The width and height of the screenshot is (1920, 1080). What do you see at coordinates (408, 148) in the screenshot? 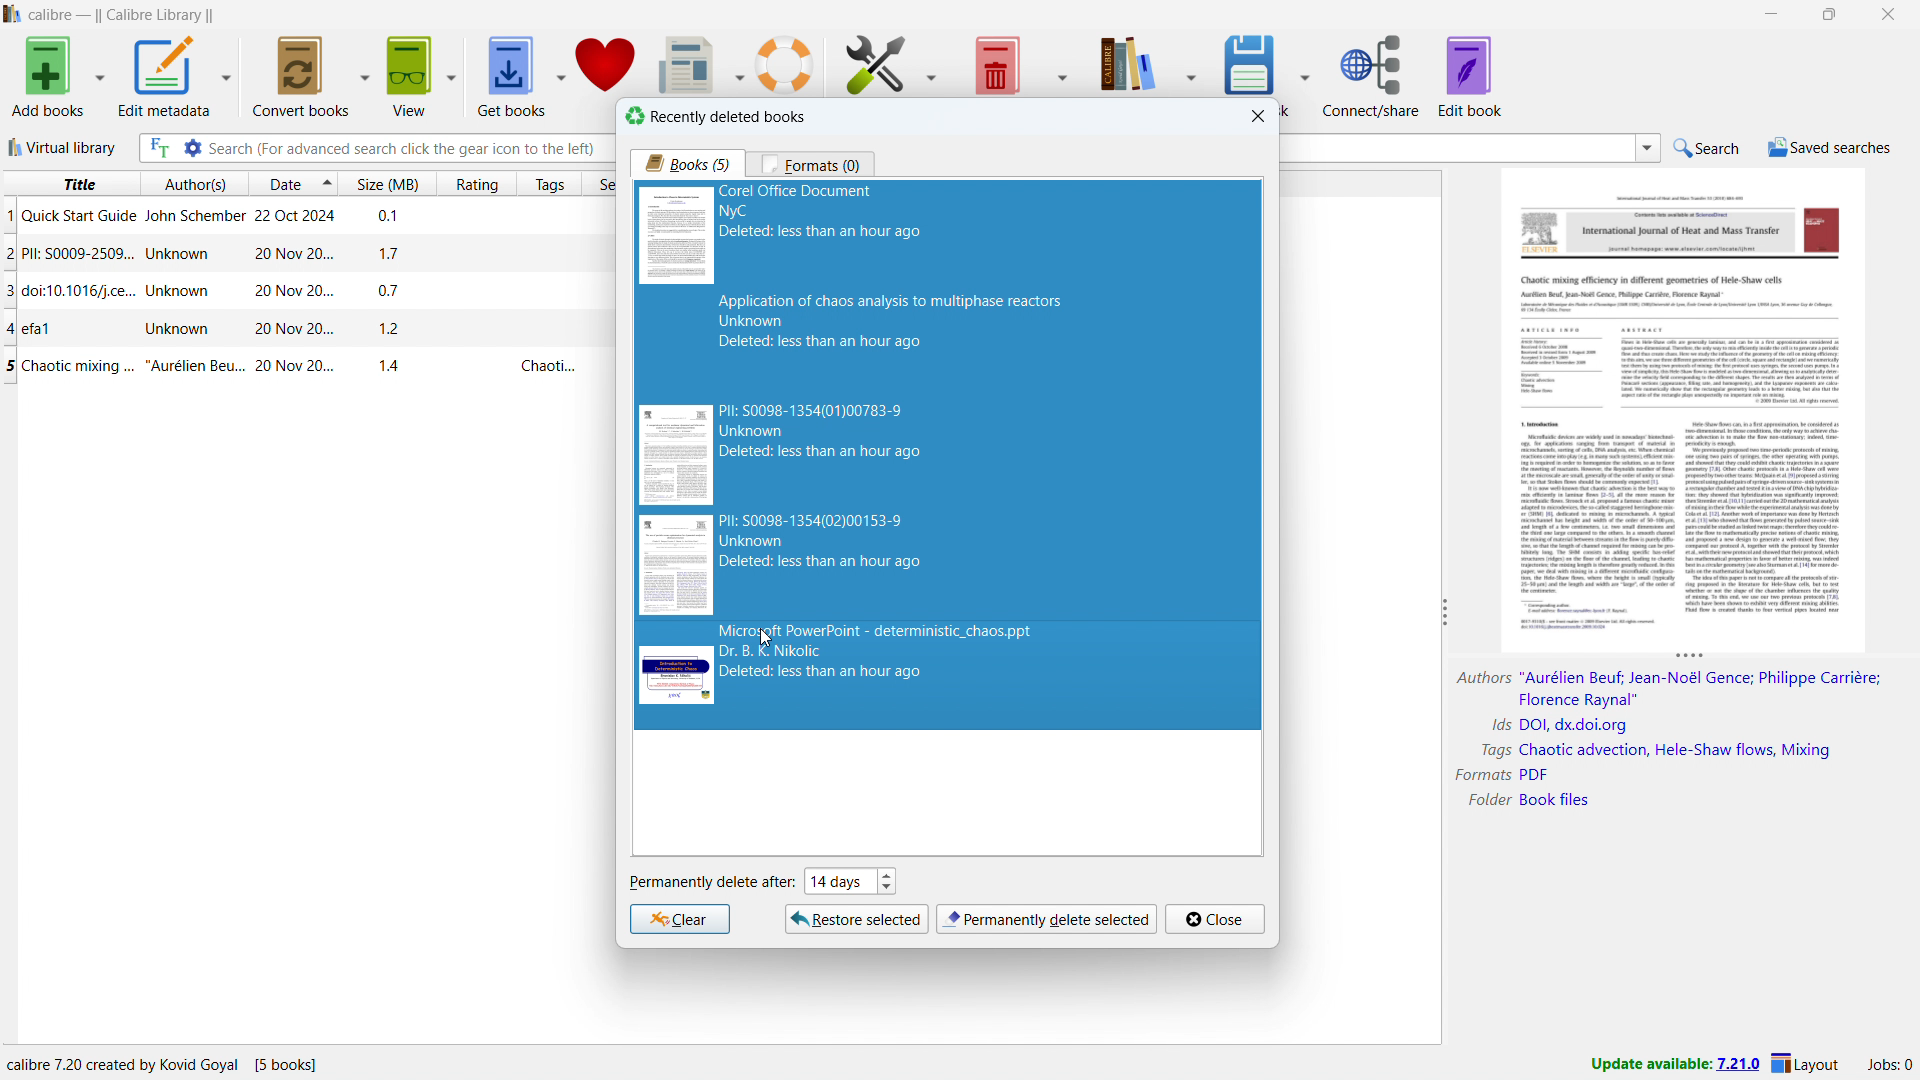
I see `enter search string` at bounding box center [408, 148].